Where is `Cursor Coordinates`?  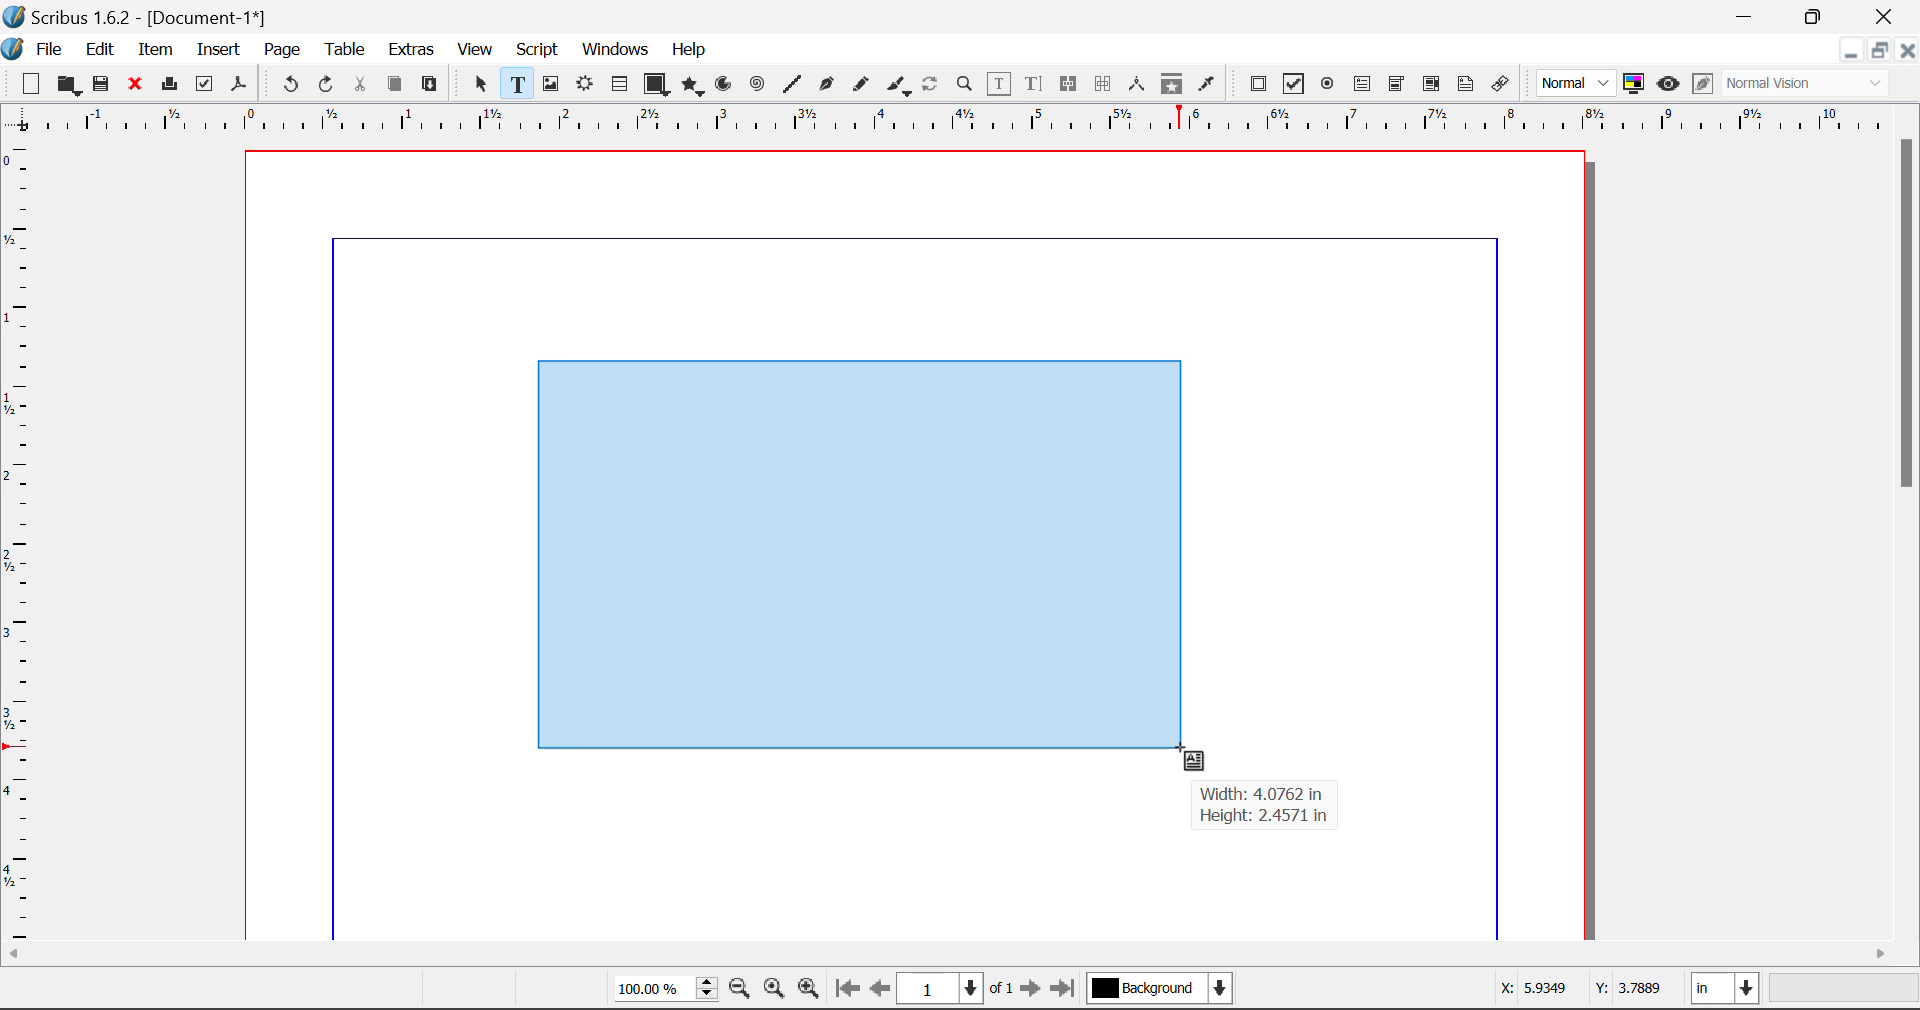 Cursor Coordinates is located at coordinates (1583, 991).